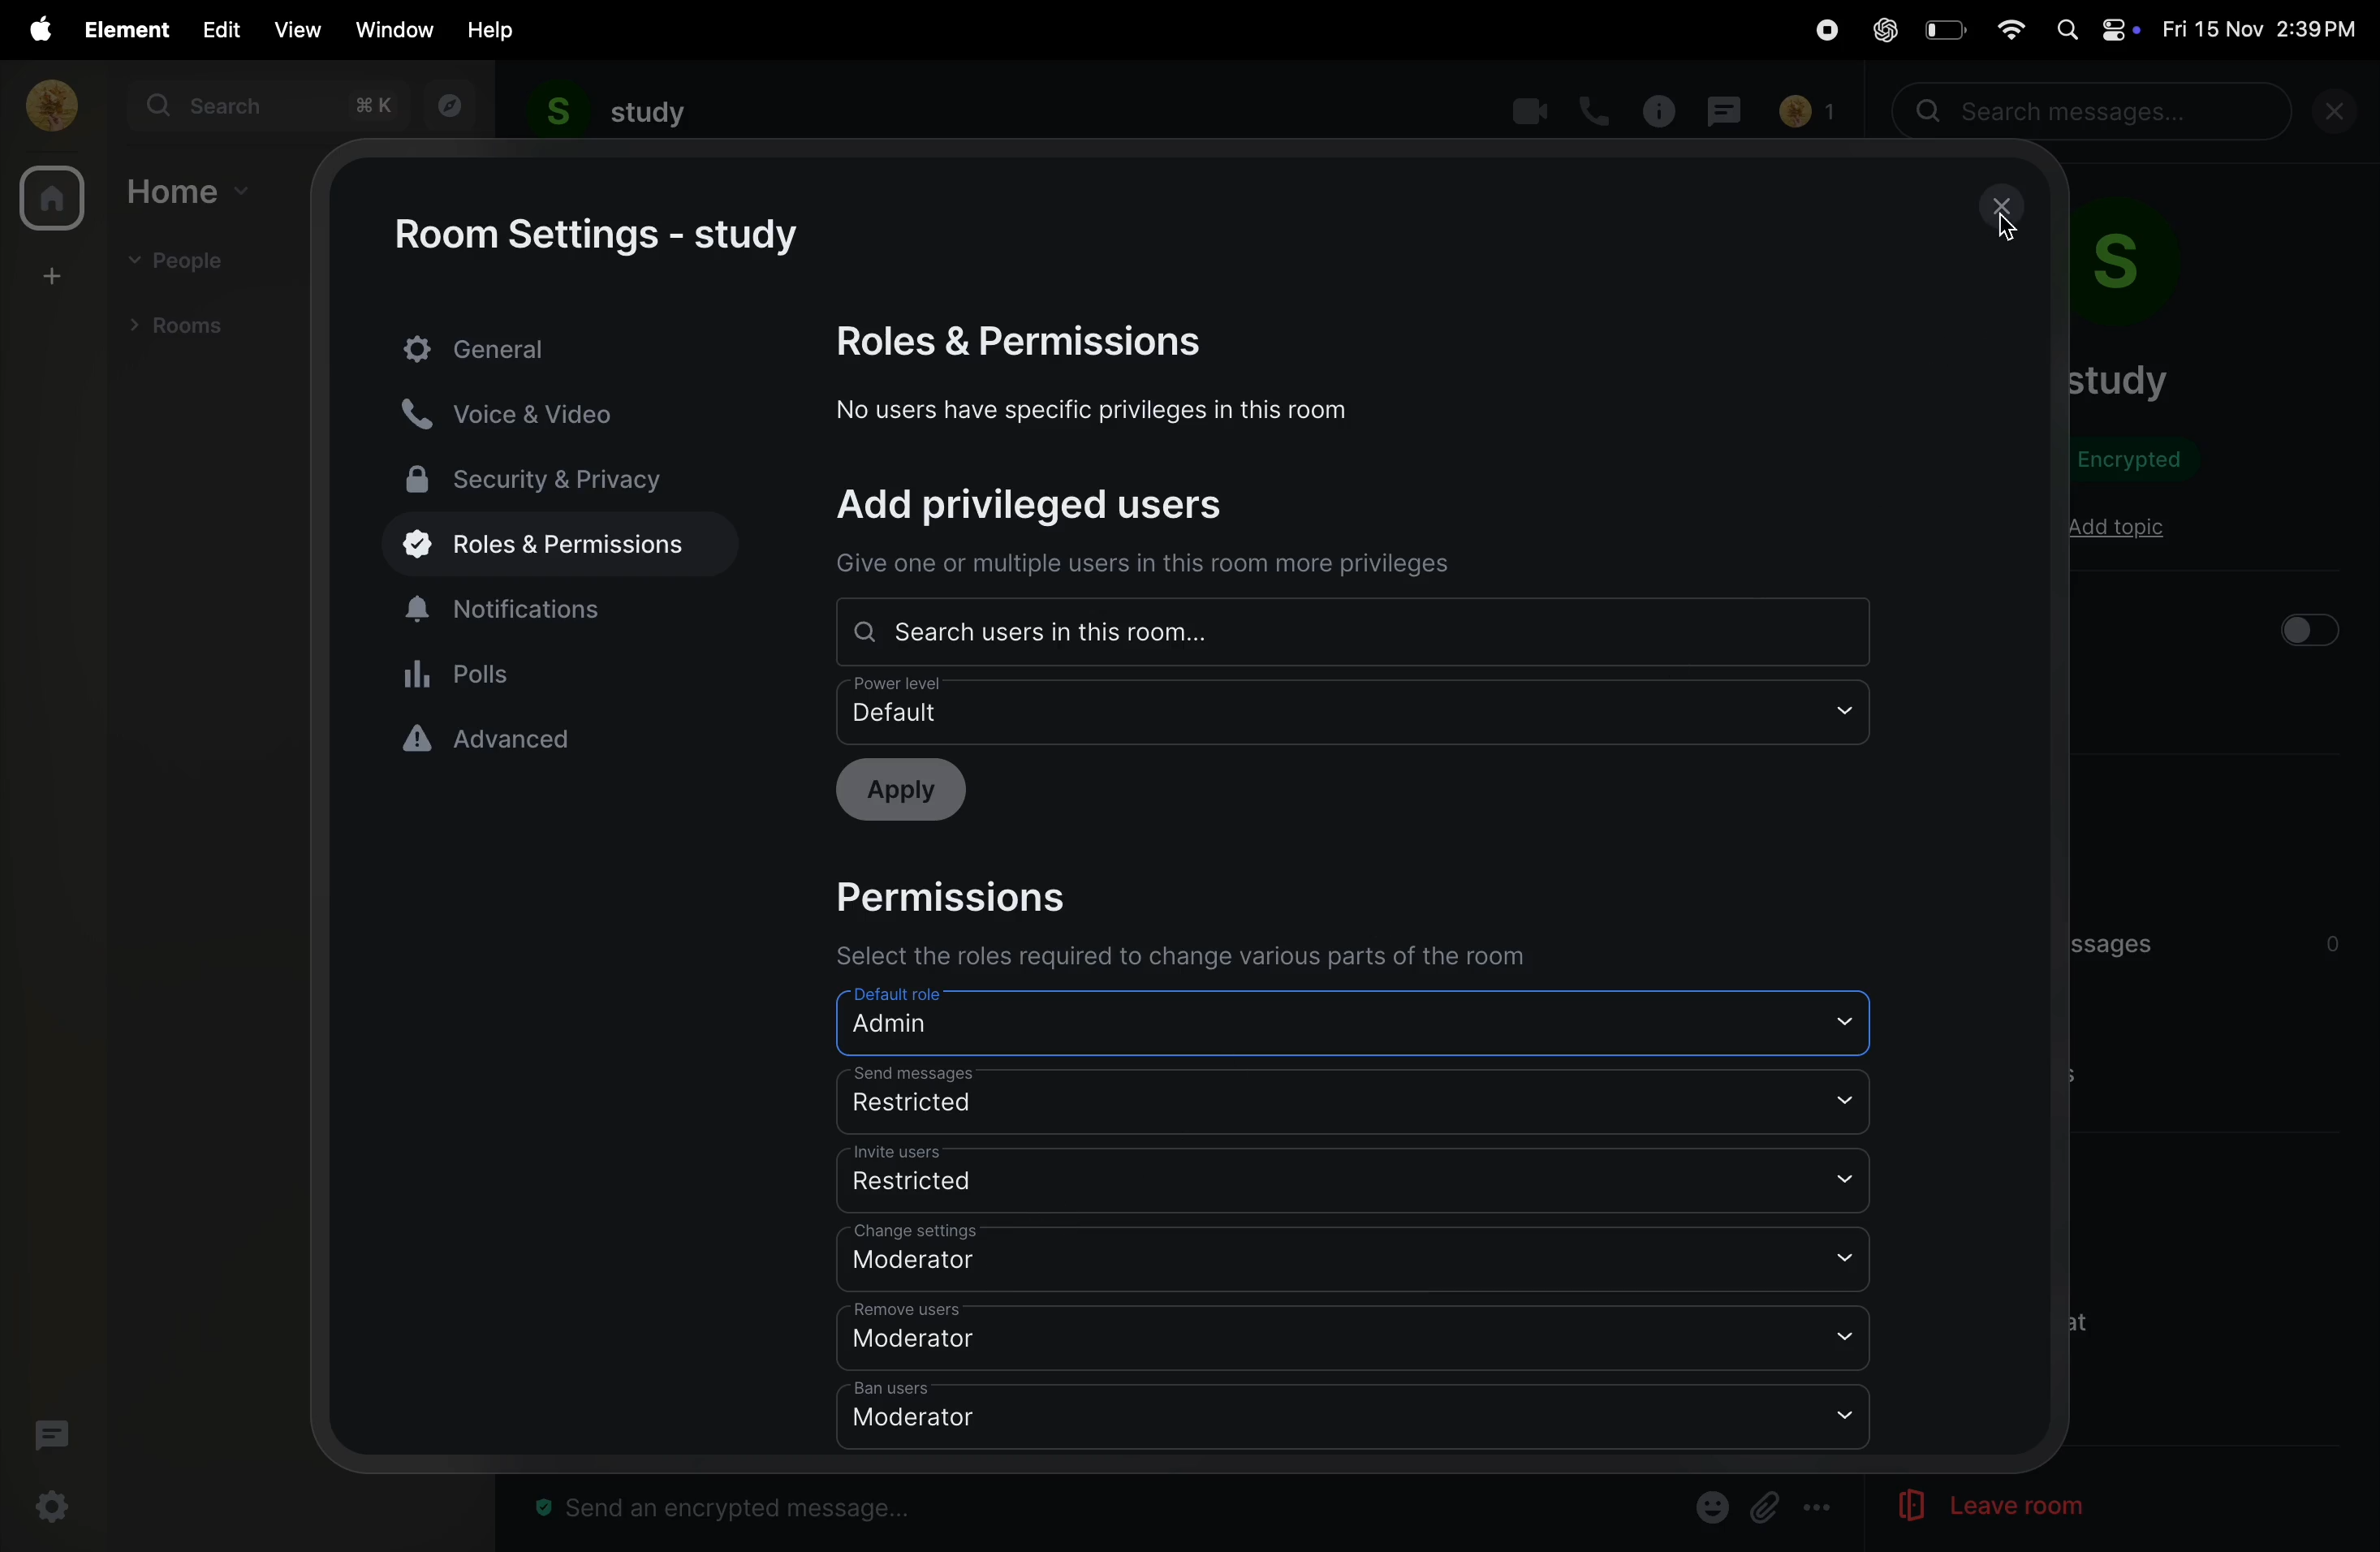 Image resolution: width=2380 pixels, height=1552 pixels. I want to click on battery, so click(1942, 29).